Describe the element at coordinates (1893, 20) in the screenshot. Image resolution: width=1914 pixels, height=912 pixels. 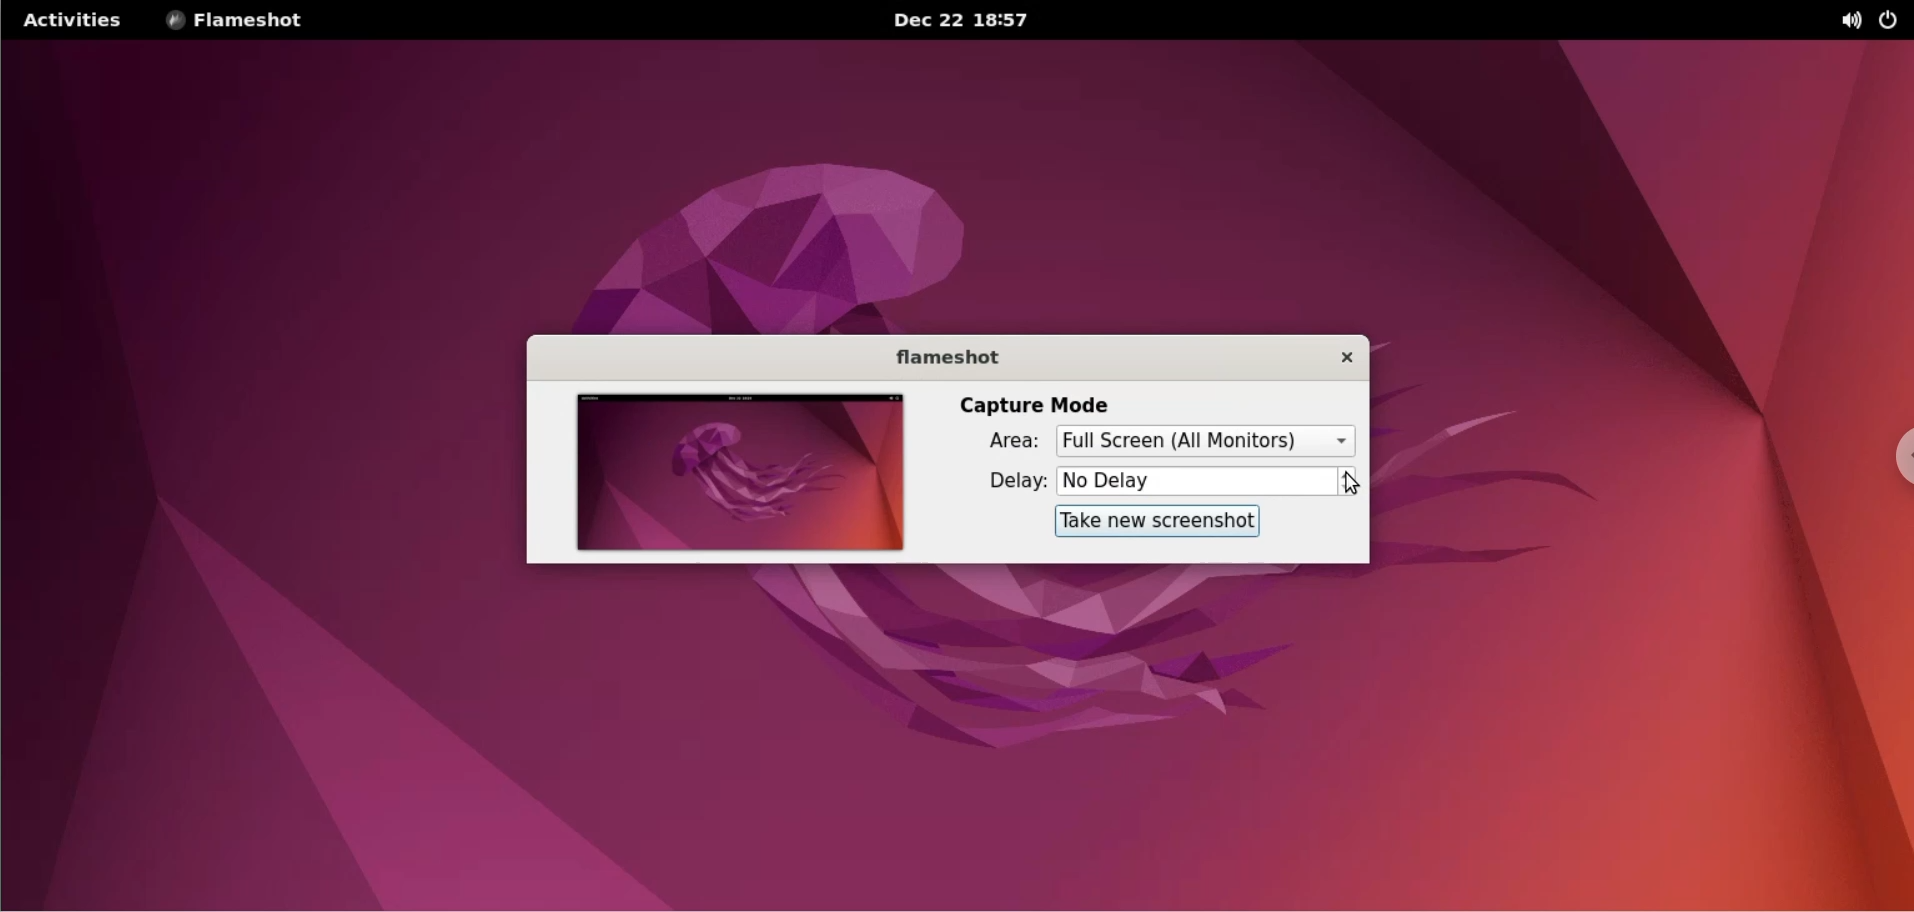
I see `power options ` at that location.